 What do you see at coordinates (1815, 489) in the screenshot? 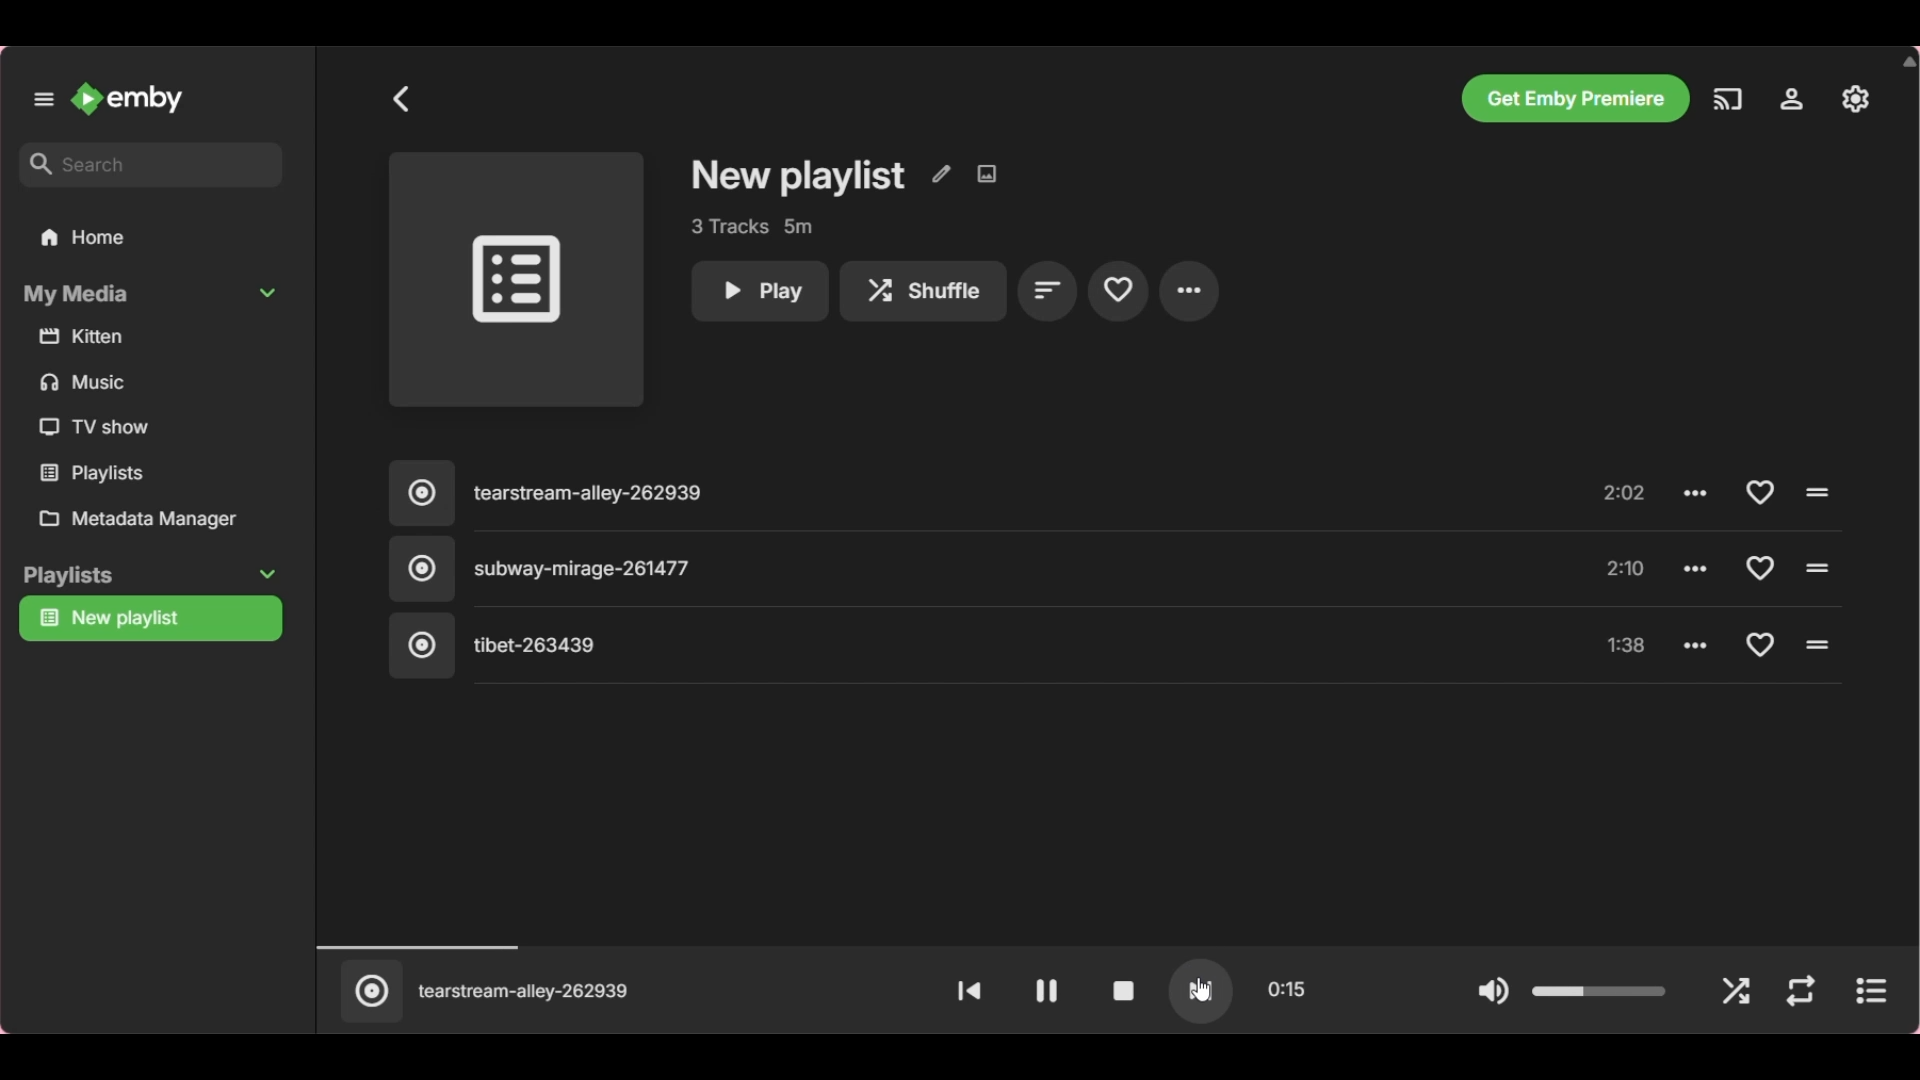
I see `Click to play ` at bounding box center [1815, 489].